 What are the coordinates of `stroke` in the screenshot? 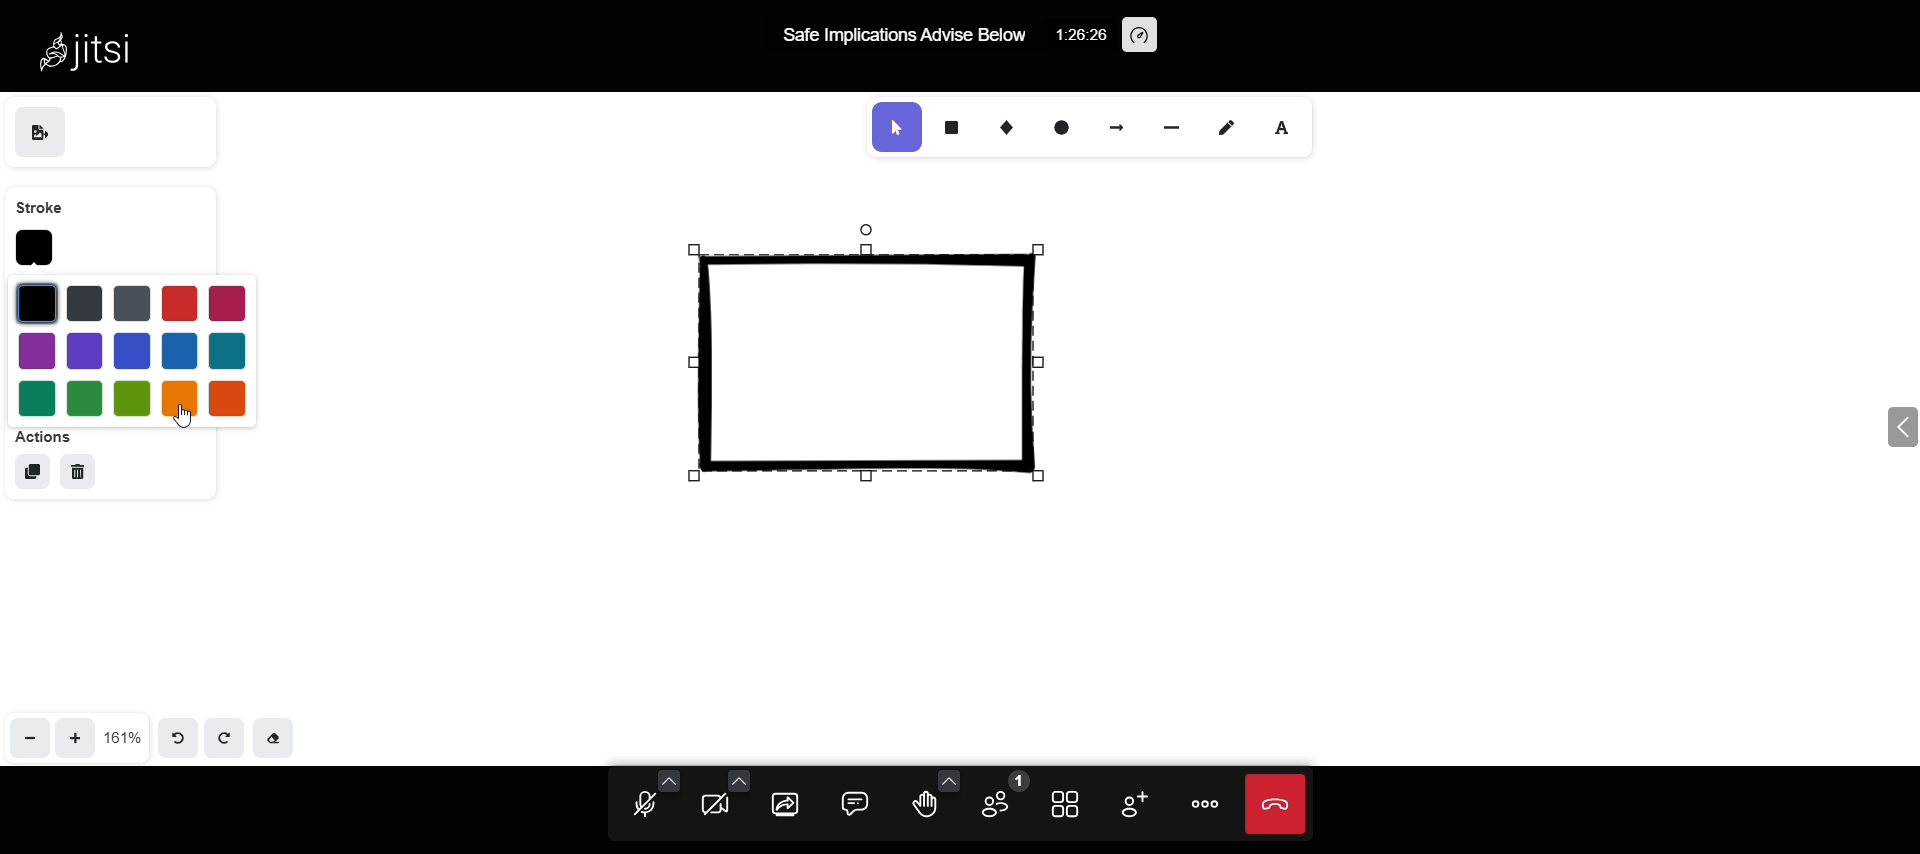 It's located at (49, 207).